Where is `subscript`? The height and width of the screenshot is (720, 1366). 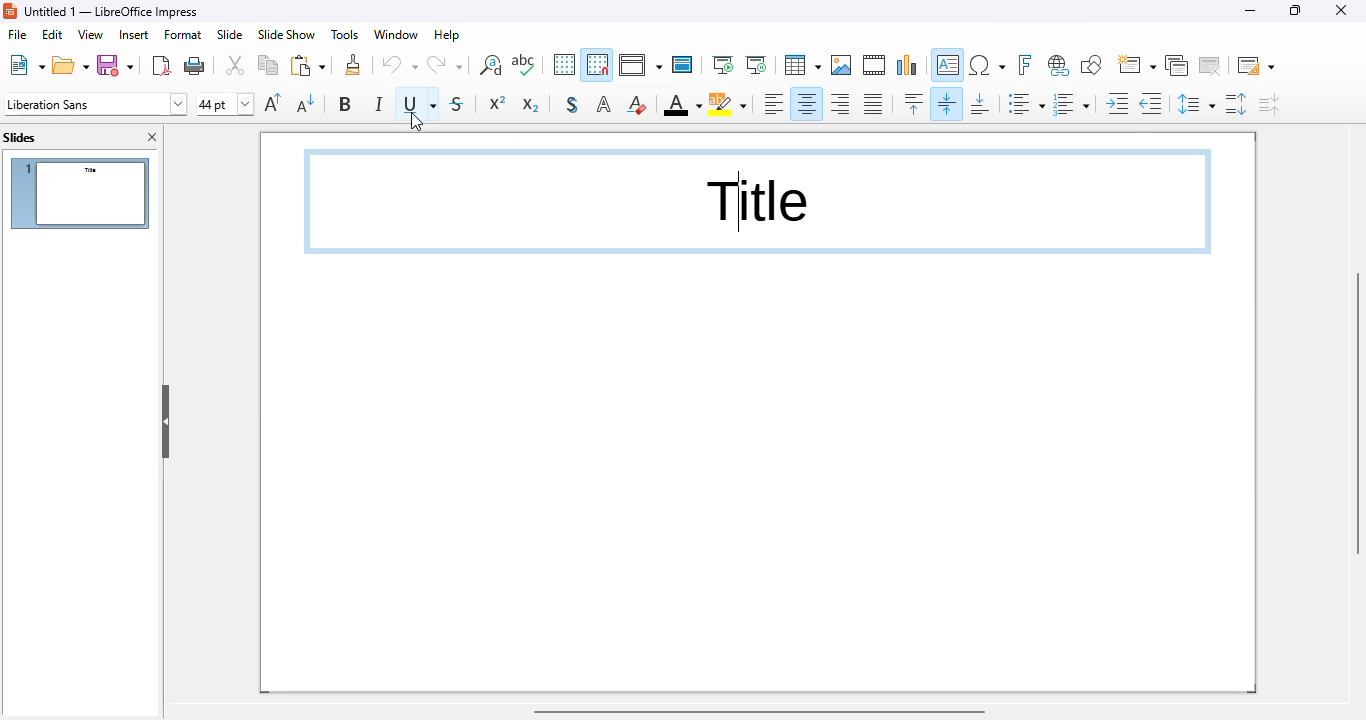 subscript is located at coordinates (529, 105).